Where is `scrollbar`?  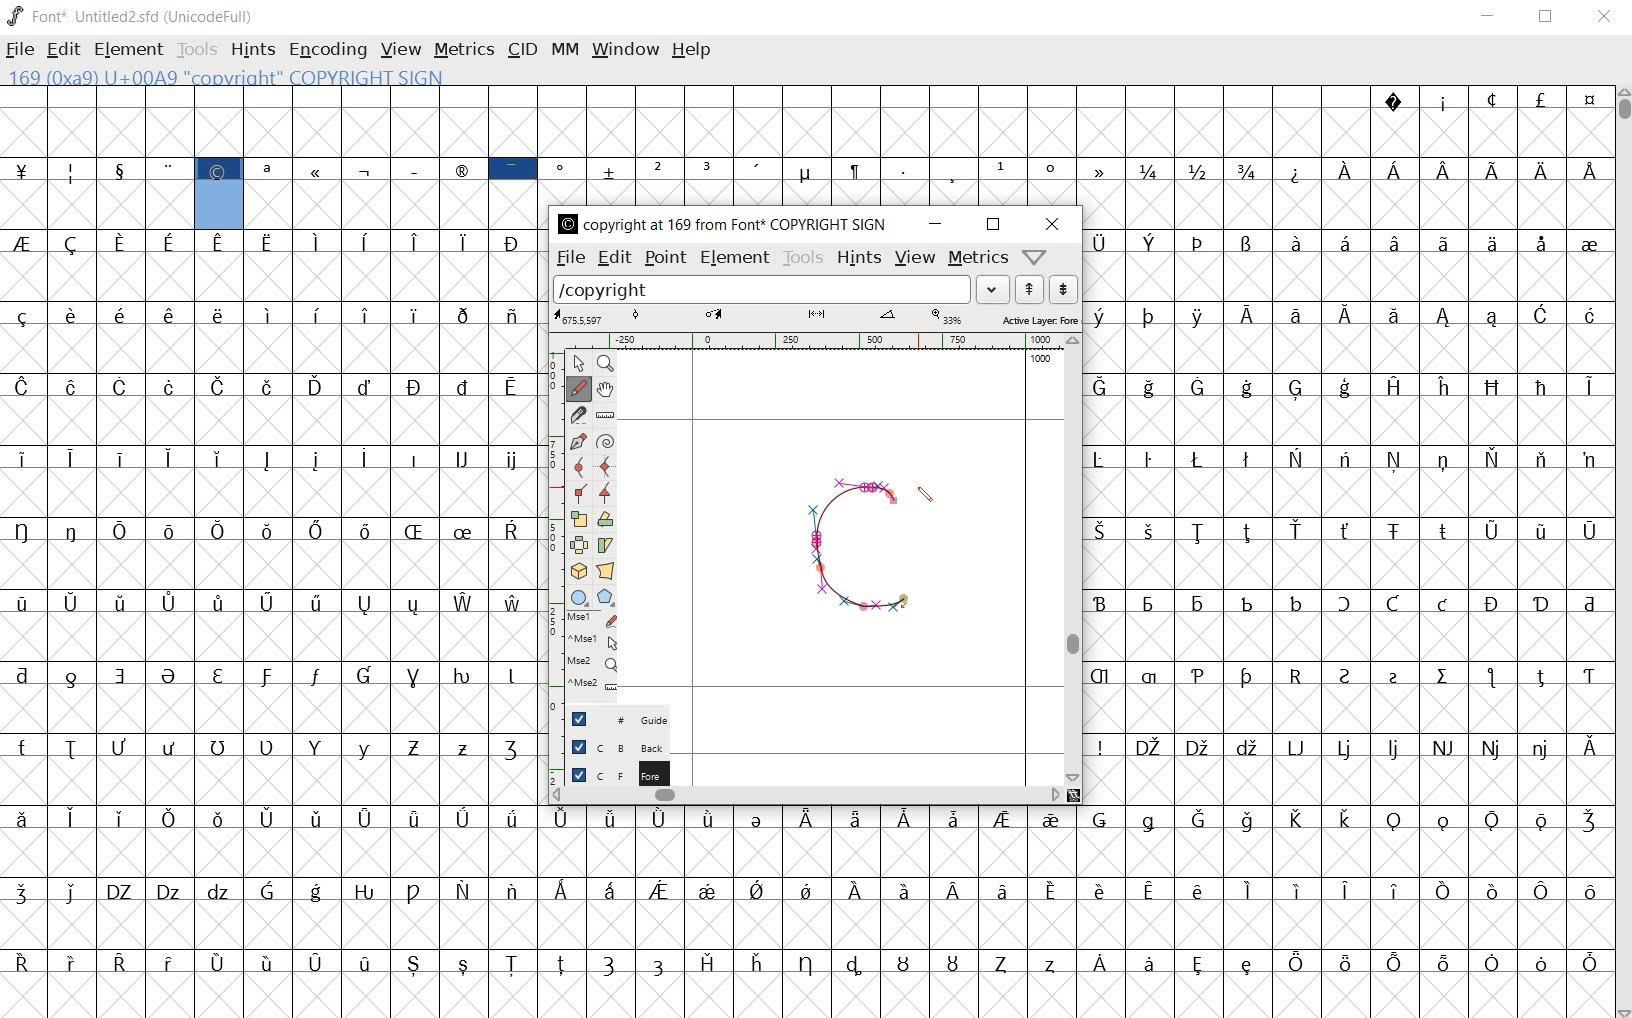 scrollbar is located at coordinates (1073, 561).